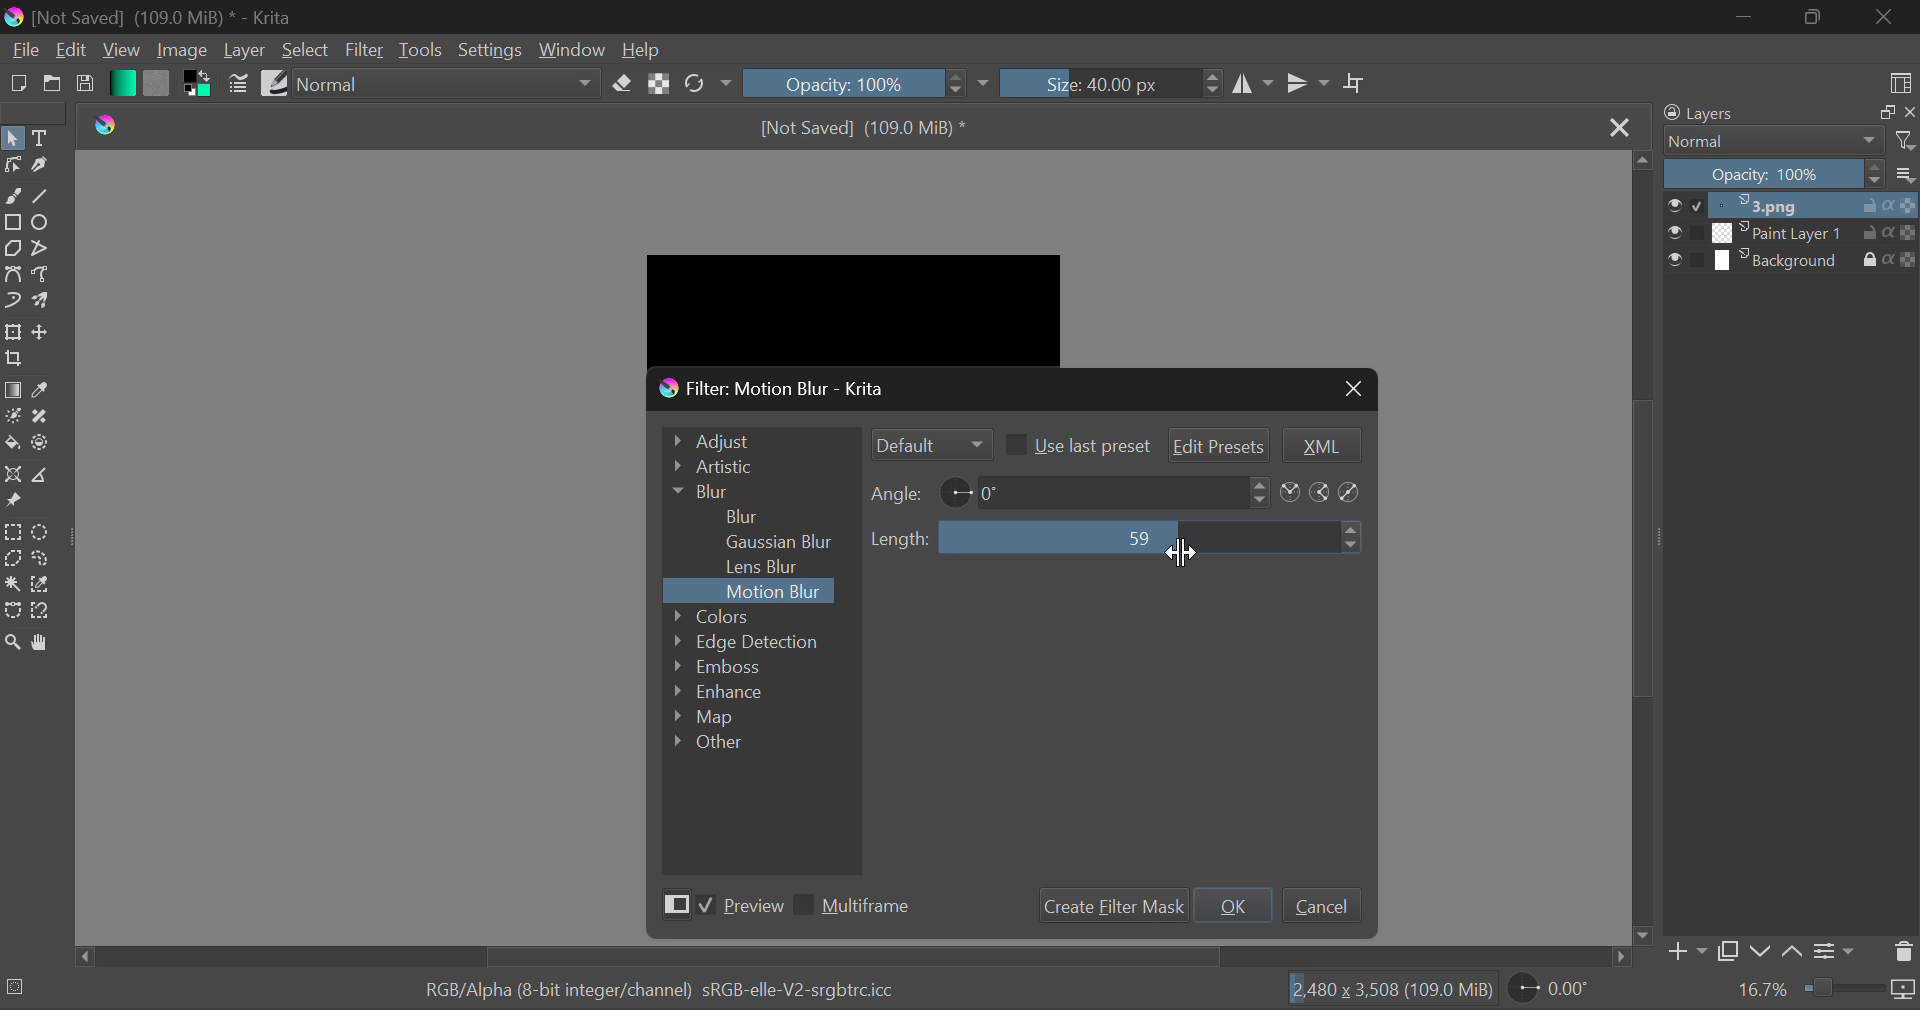 This screenshot has height=1010, width=1920. I want to click on Move Layer Down, so click(1760, 951).